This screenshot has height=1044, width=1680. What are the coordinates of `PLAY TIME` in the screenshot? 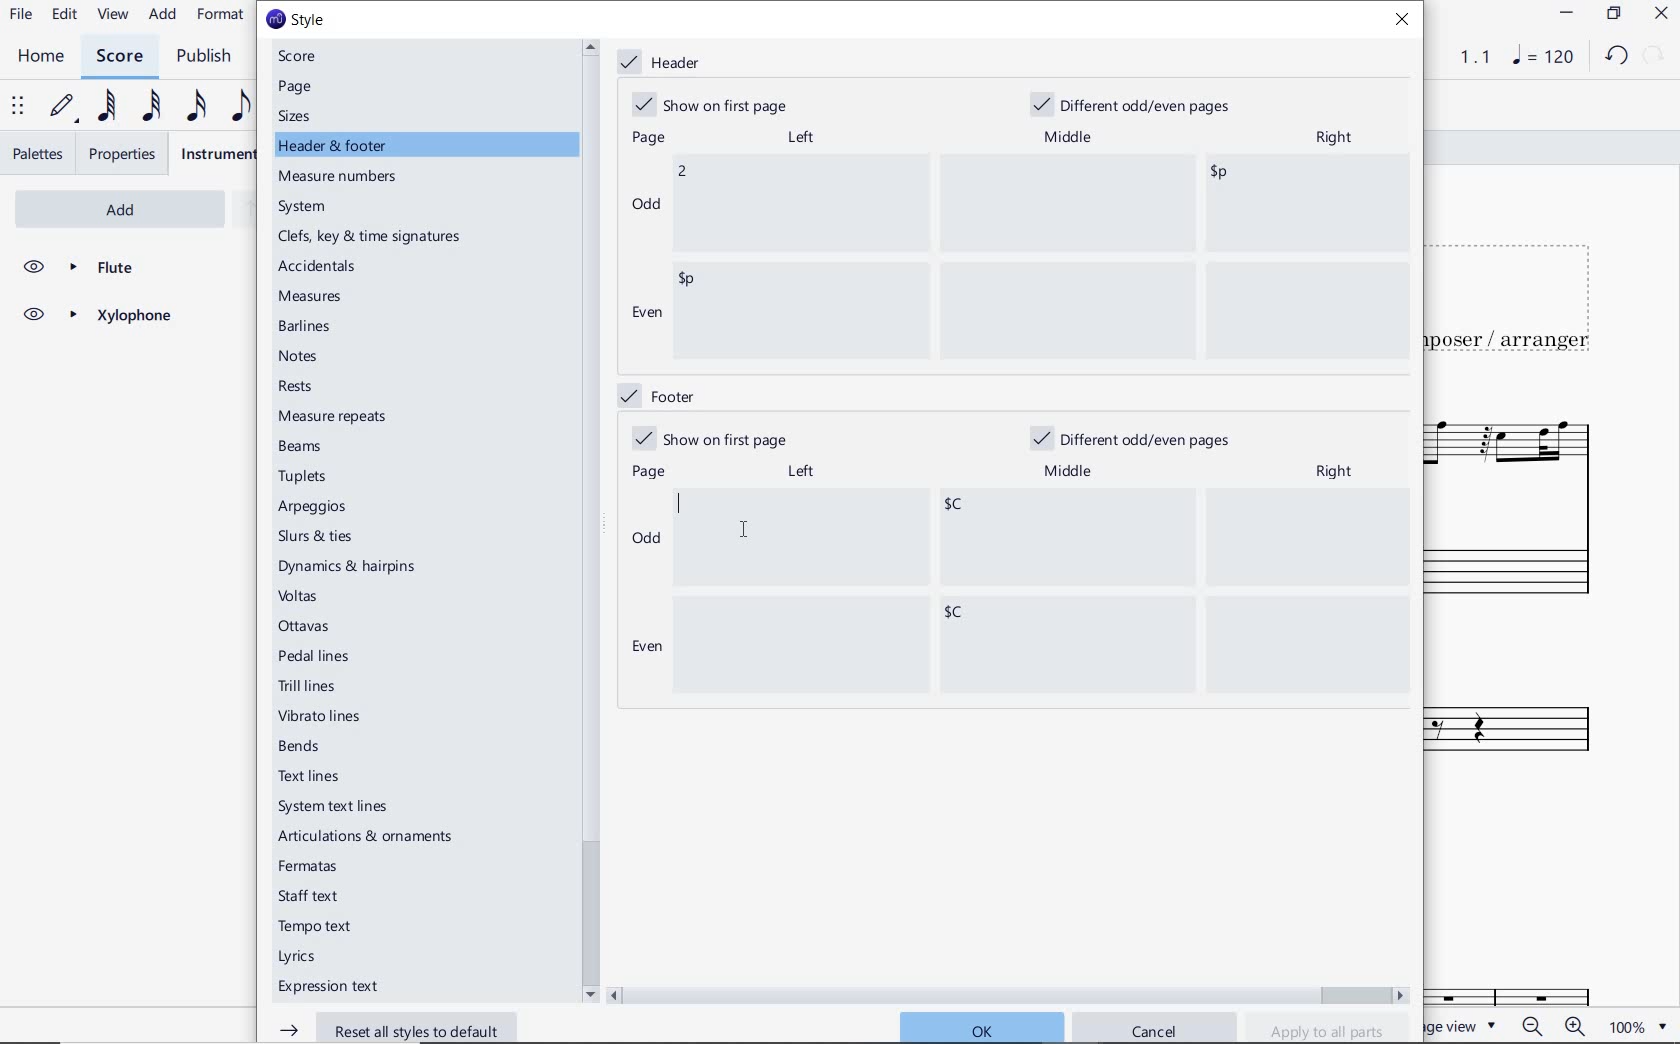 It's located at (1463, 57).